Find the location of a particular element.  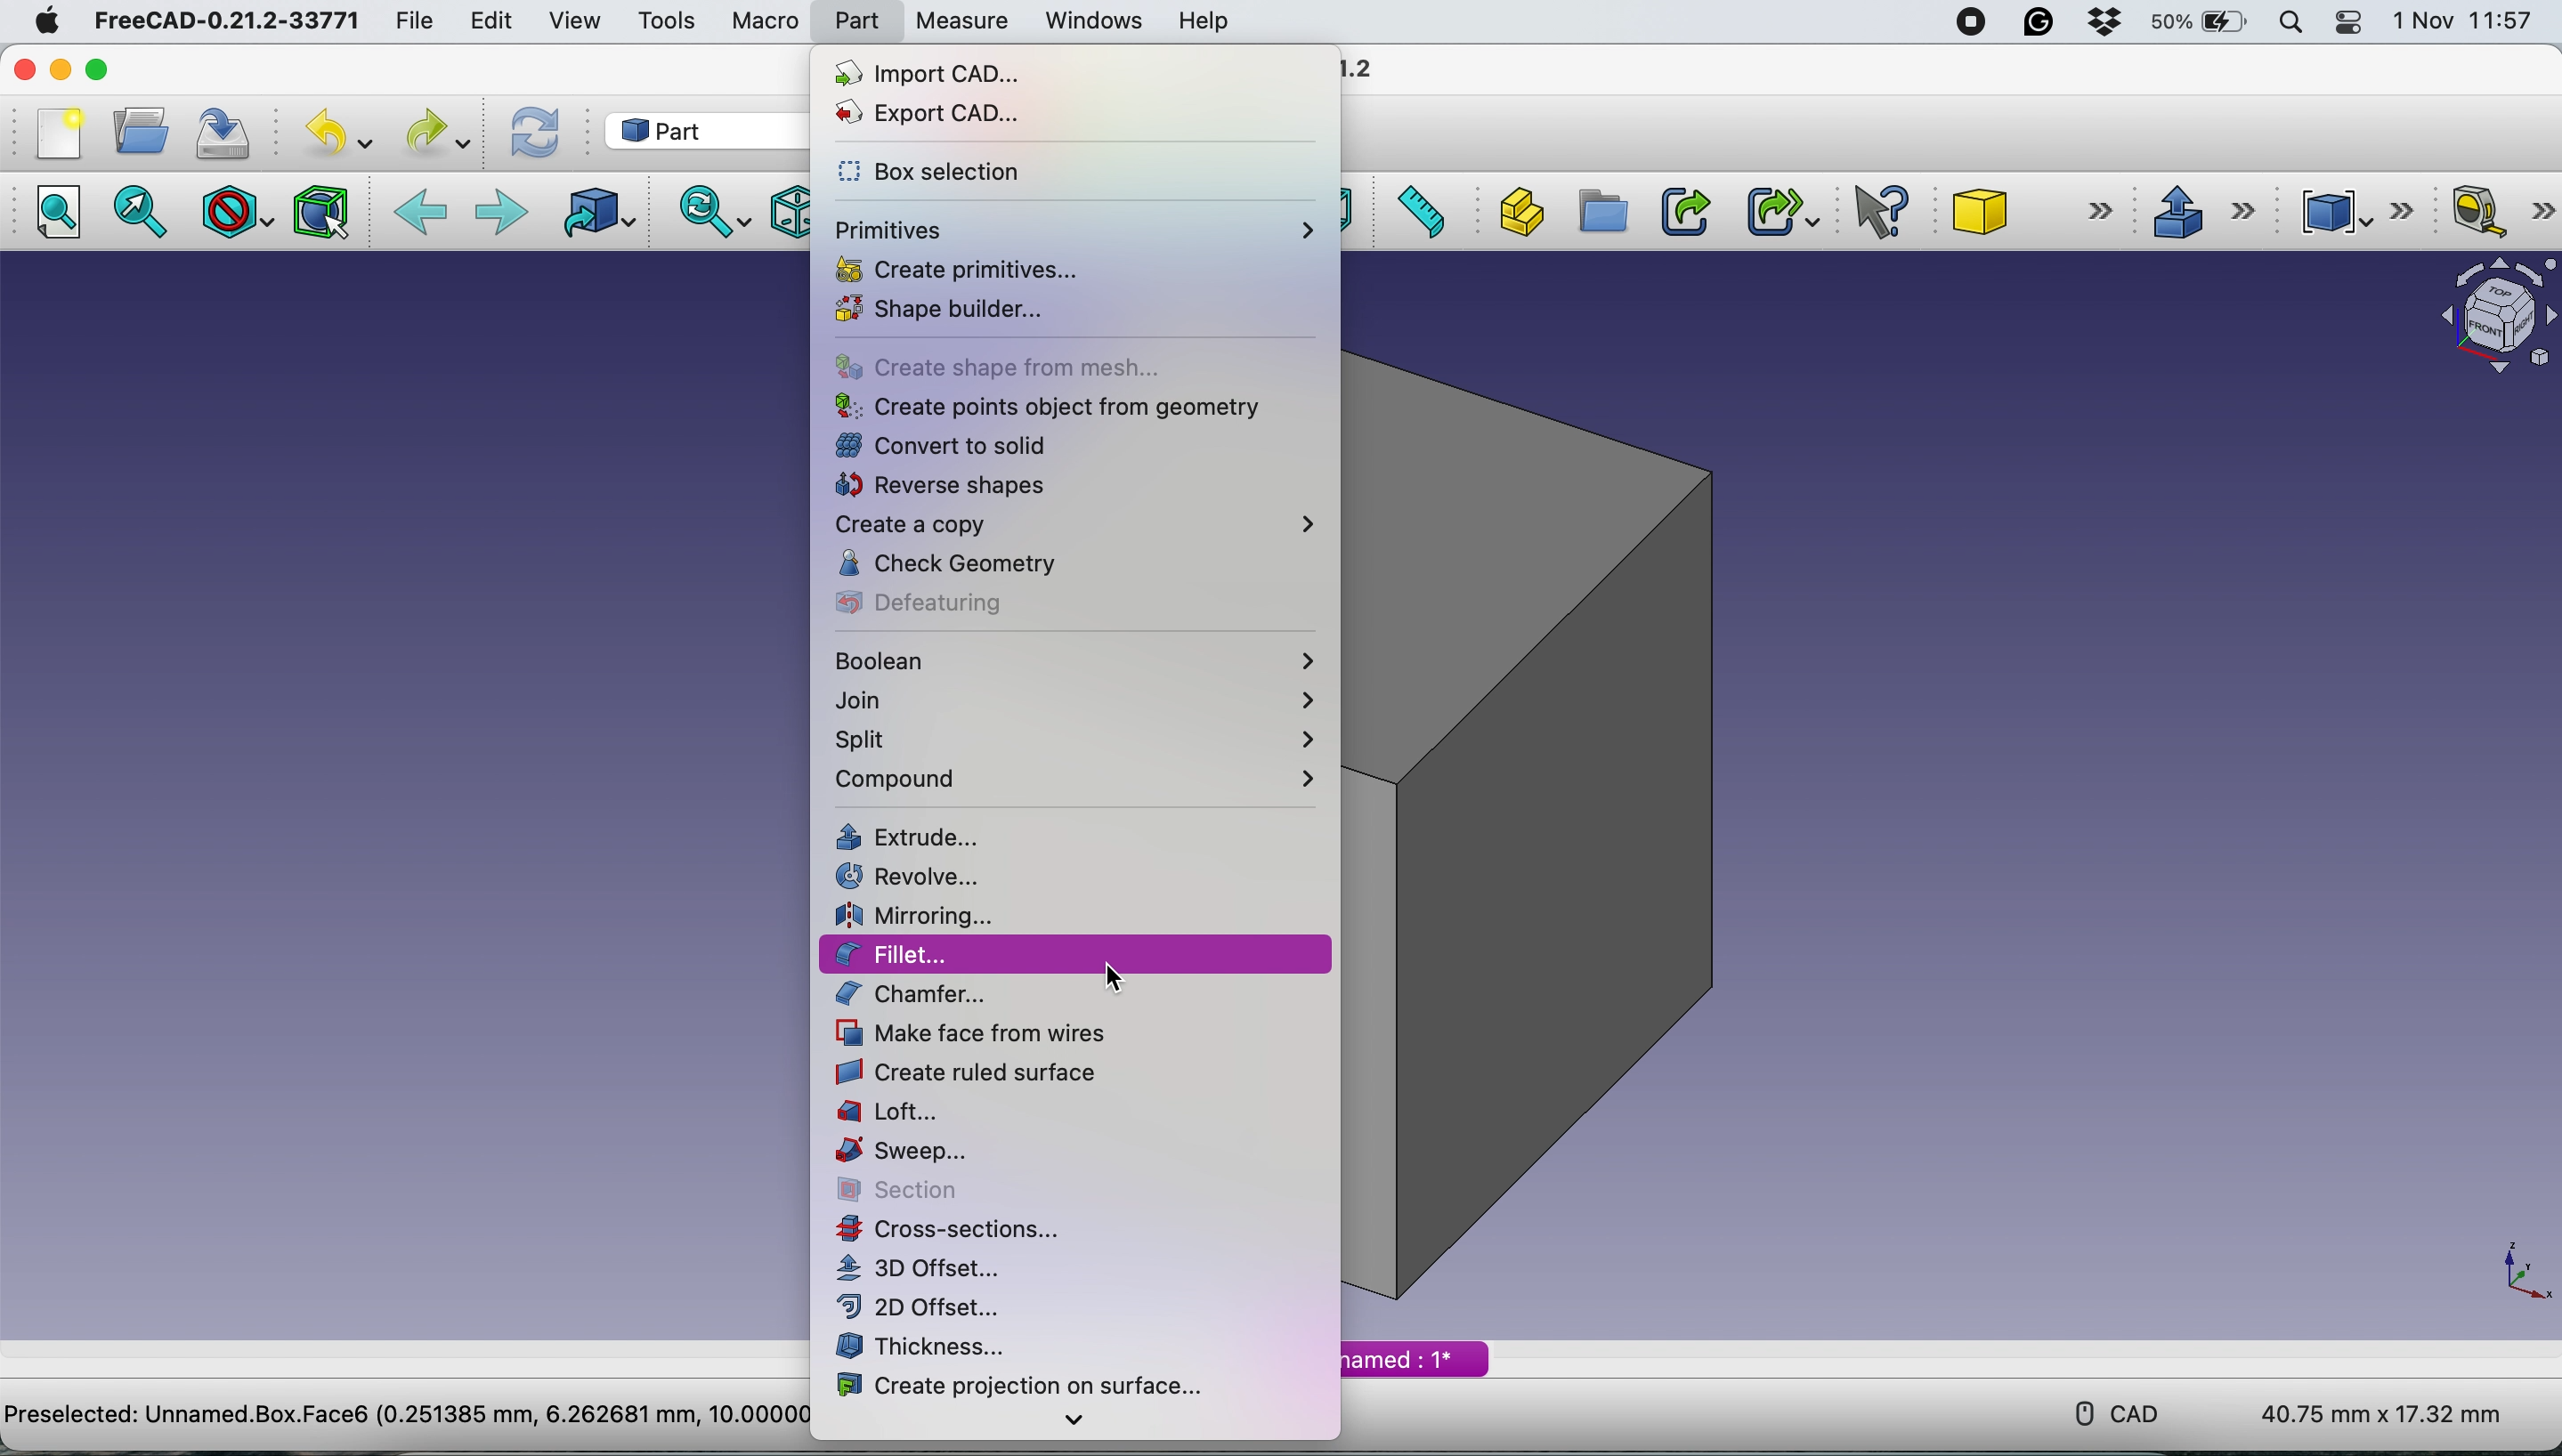

reverse shapes is located at coordinates (945, 487).